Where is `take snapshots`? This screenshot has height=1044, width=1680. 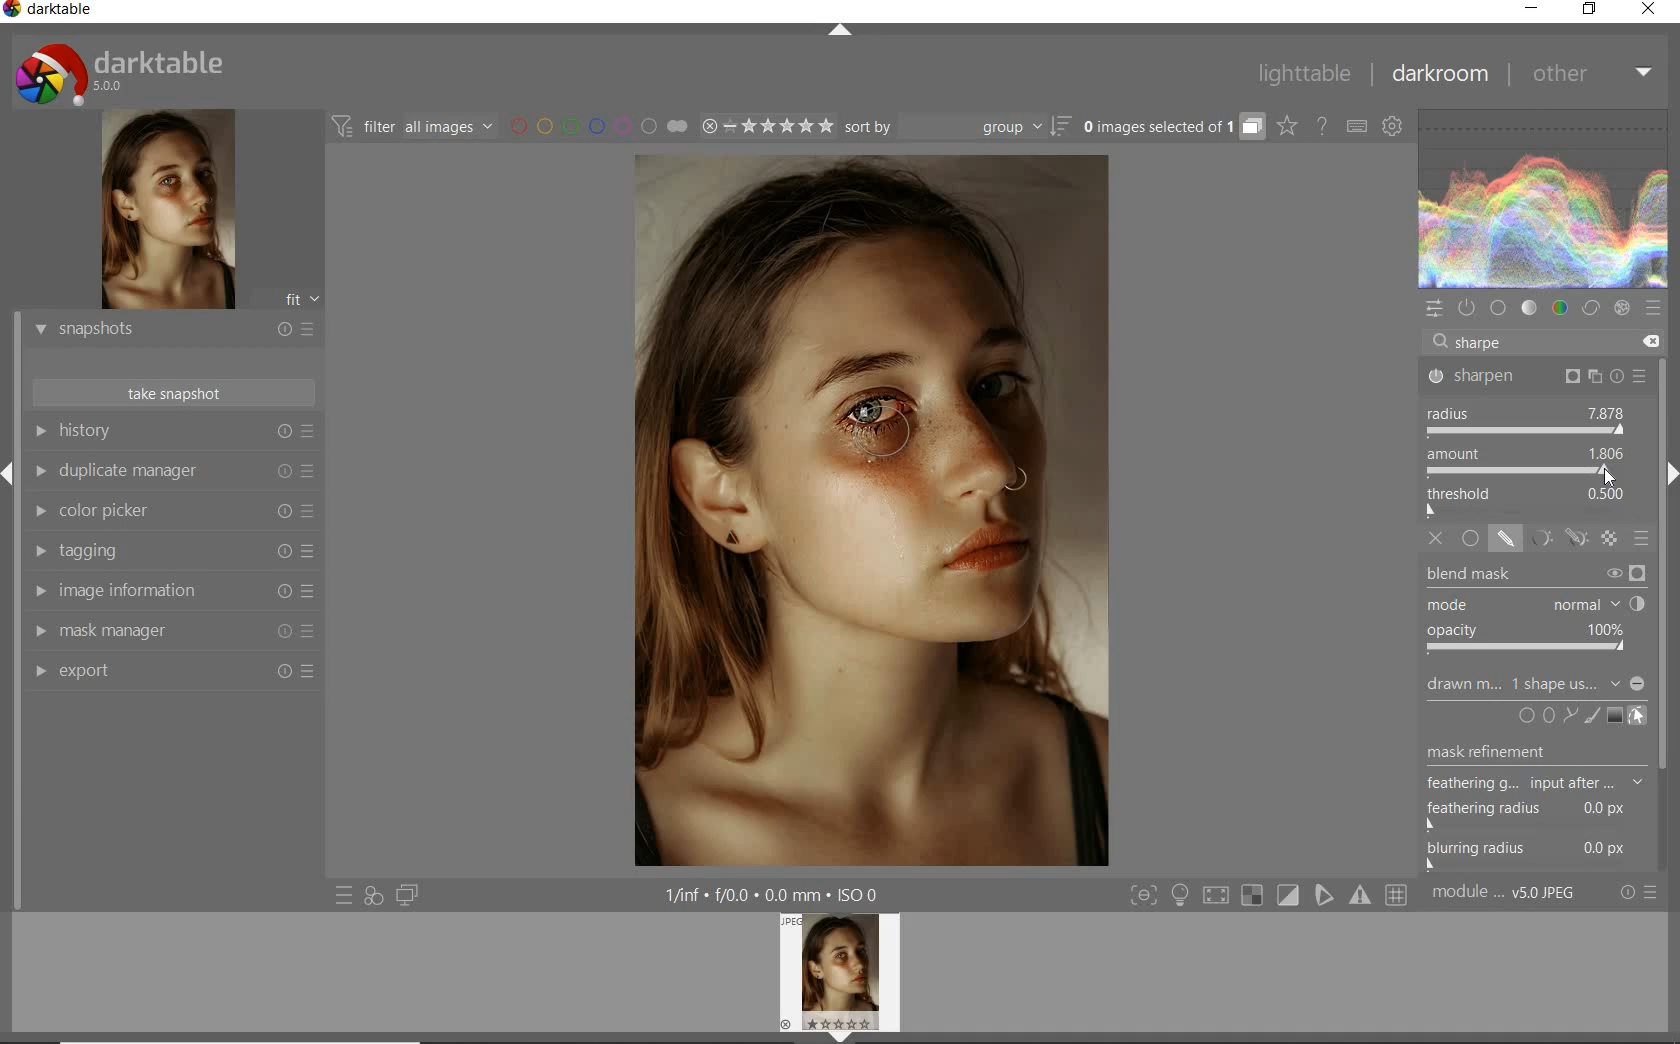 take snapshots is located at coordinates (175, 393).